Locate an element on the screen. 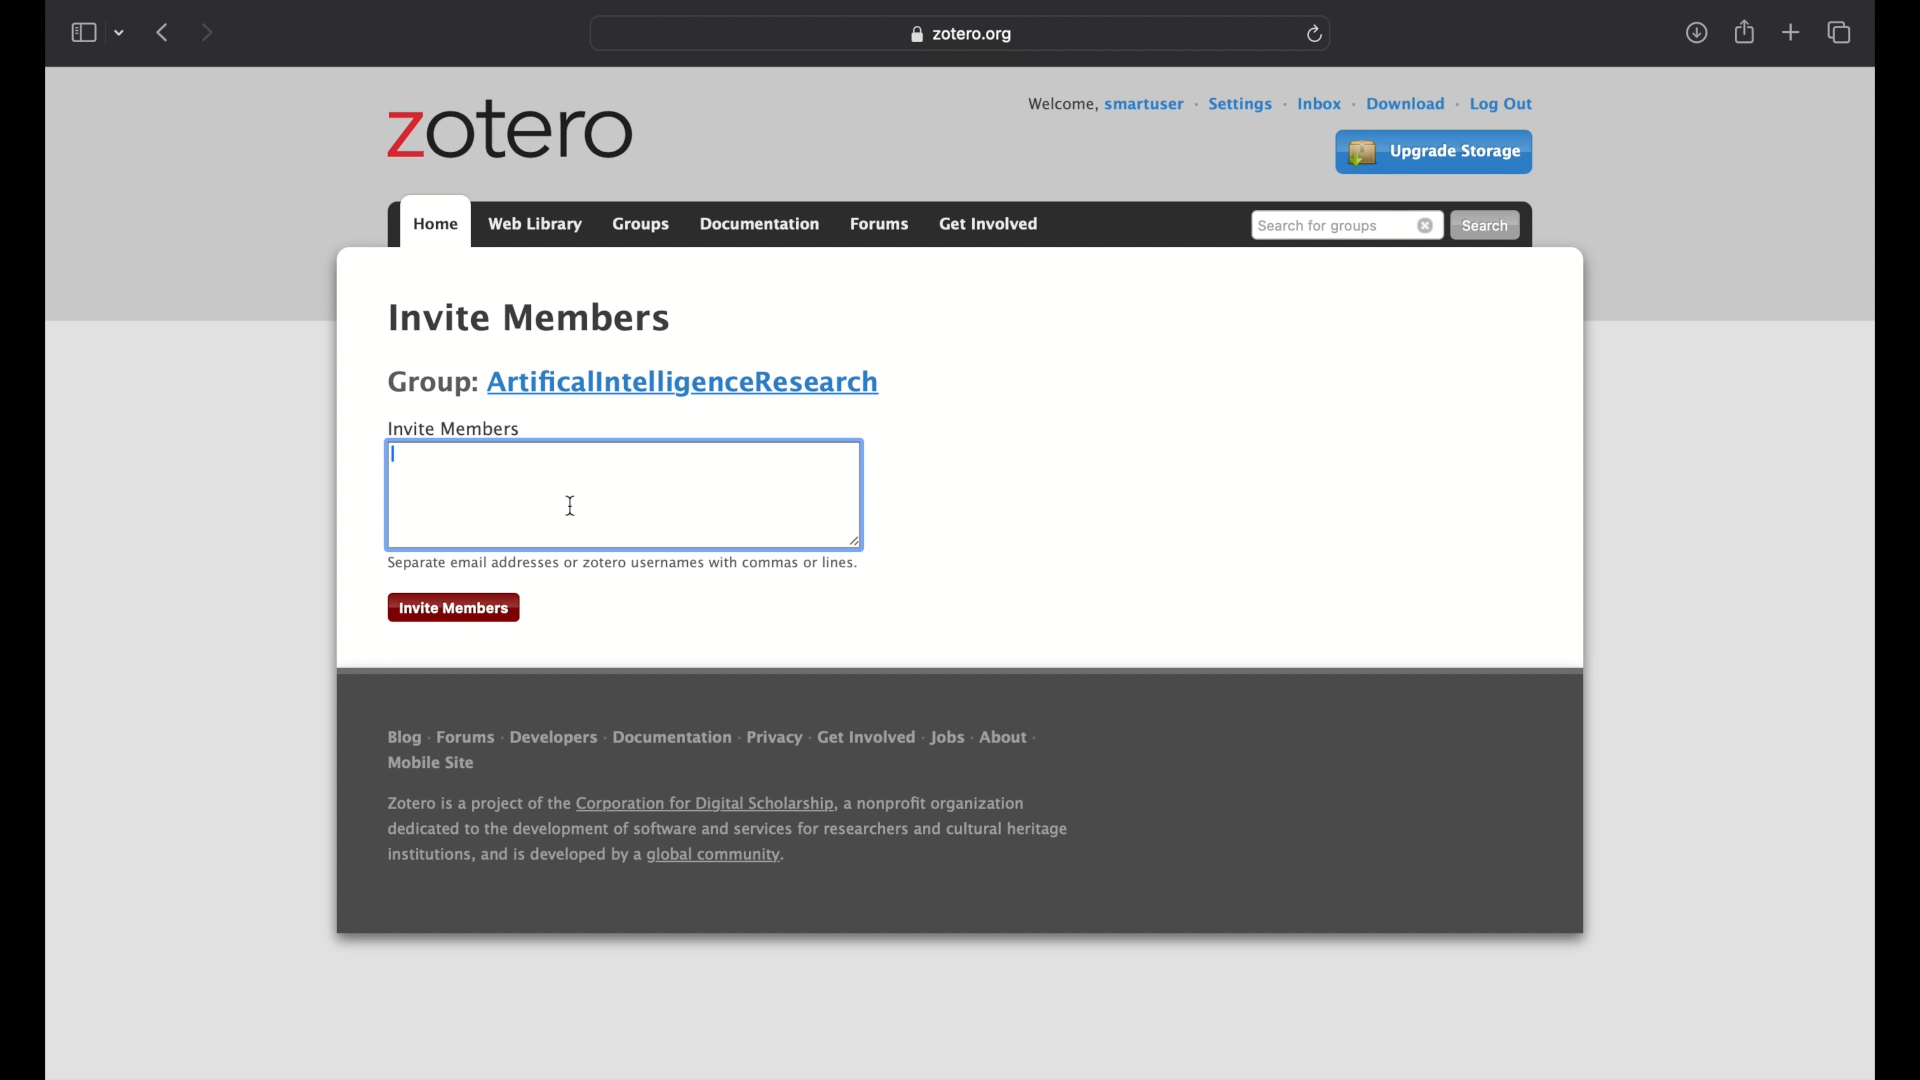 Image resolution: width=1920 pixels, height=1080 pixels. documentation is located at coordinates (759, 223).